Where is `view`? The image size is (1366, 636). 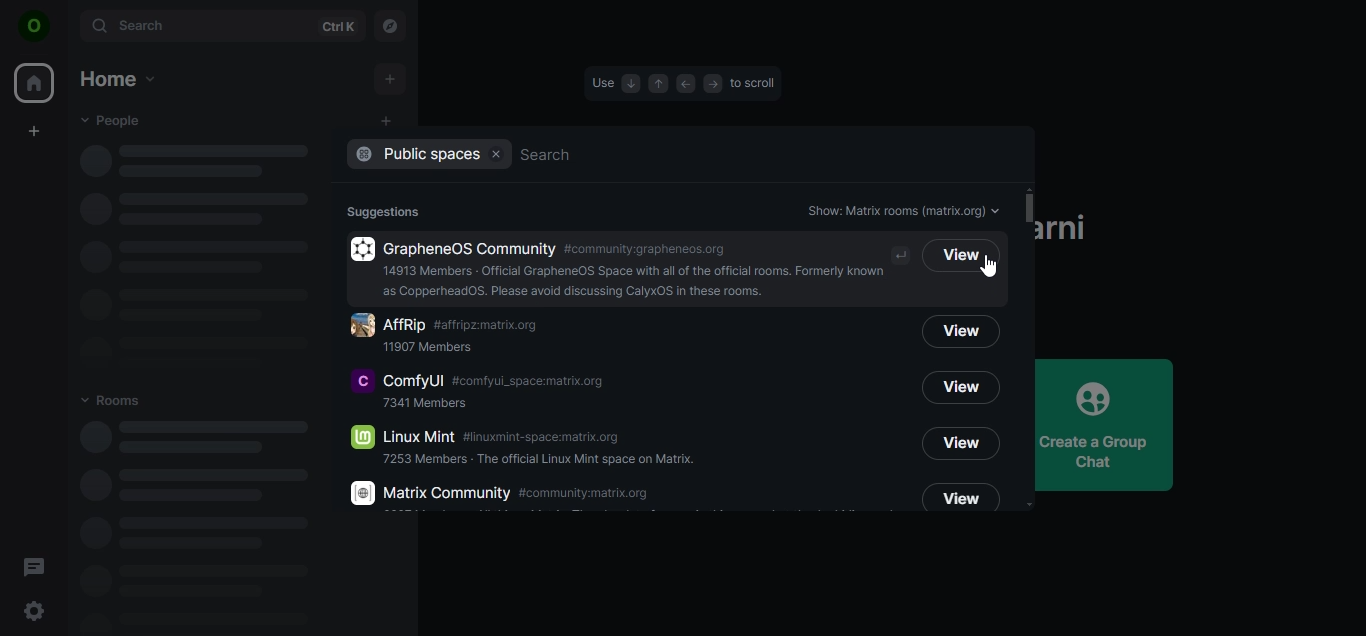 view is located at coordinates (960, 498).